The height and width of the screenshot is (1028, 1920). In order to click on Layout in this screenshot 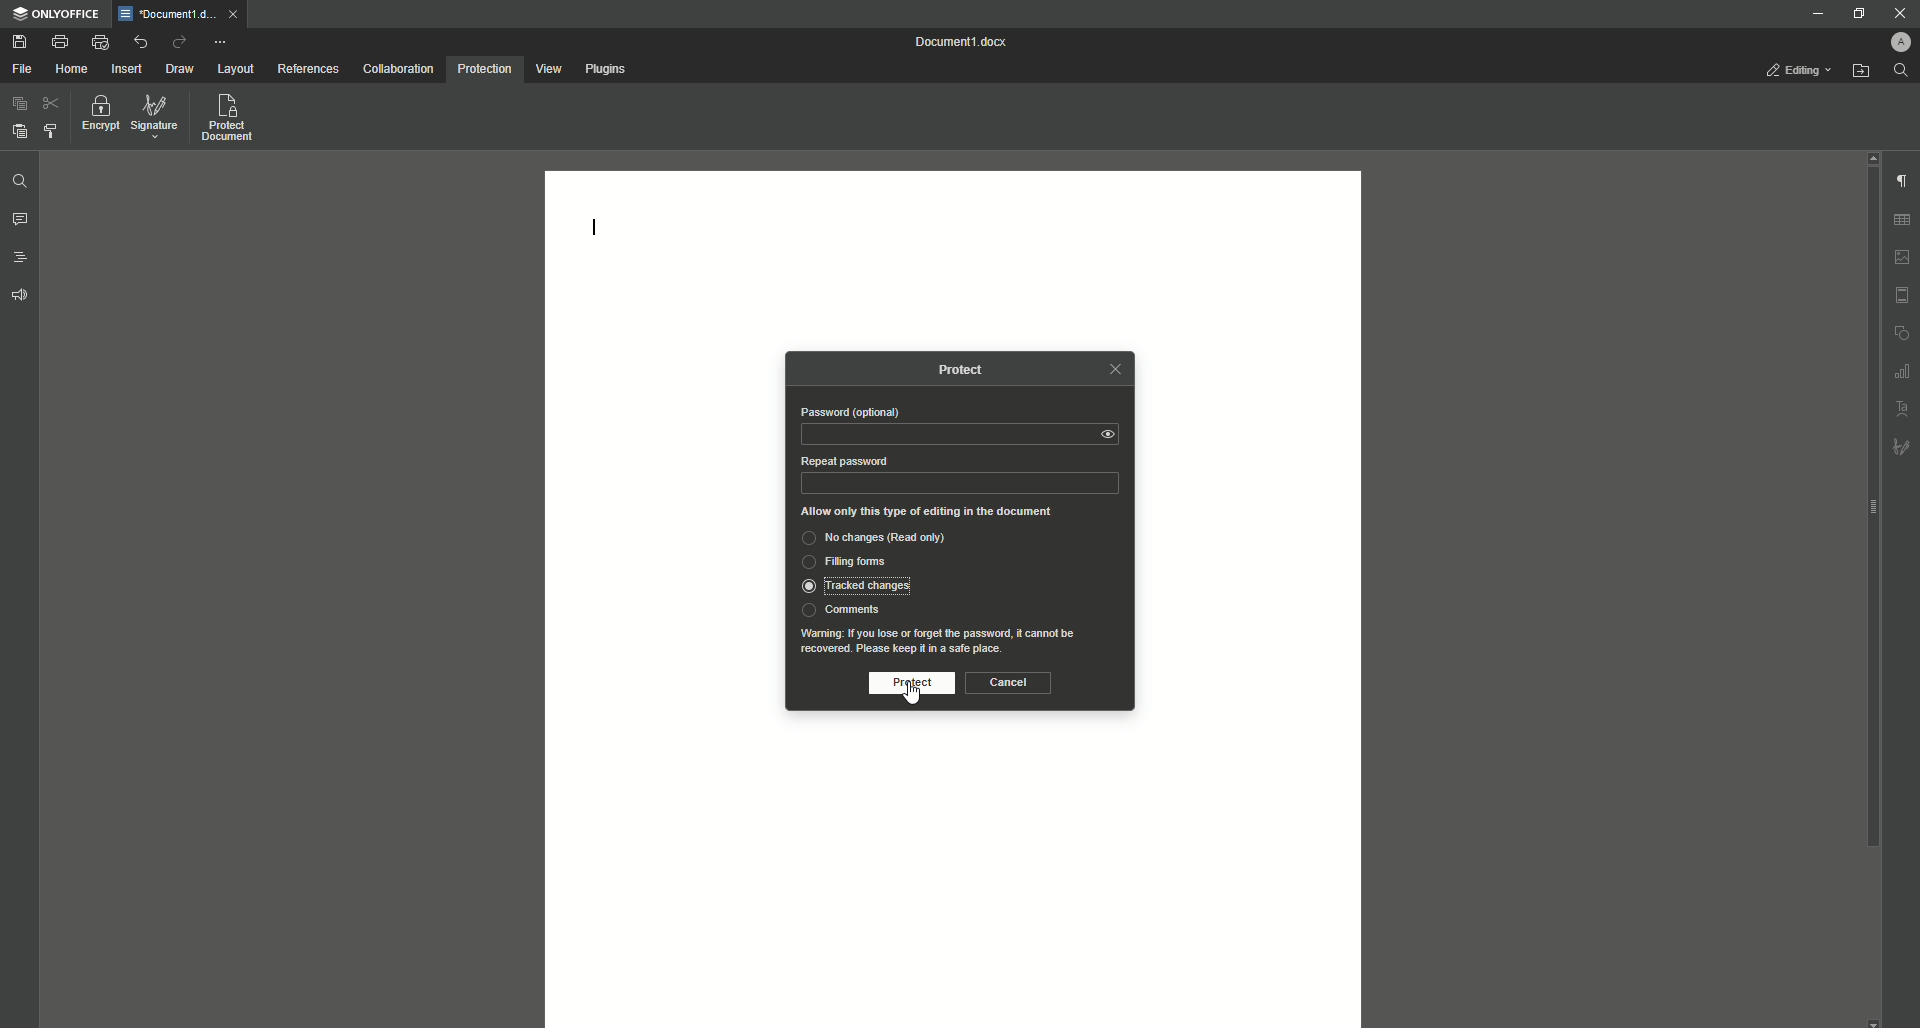, I will do `click(233, 69)`.